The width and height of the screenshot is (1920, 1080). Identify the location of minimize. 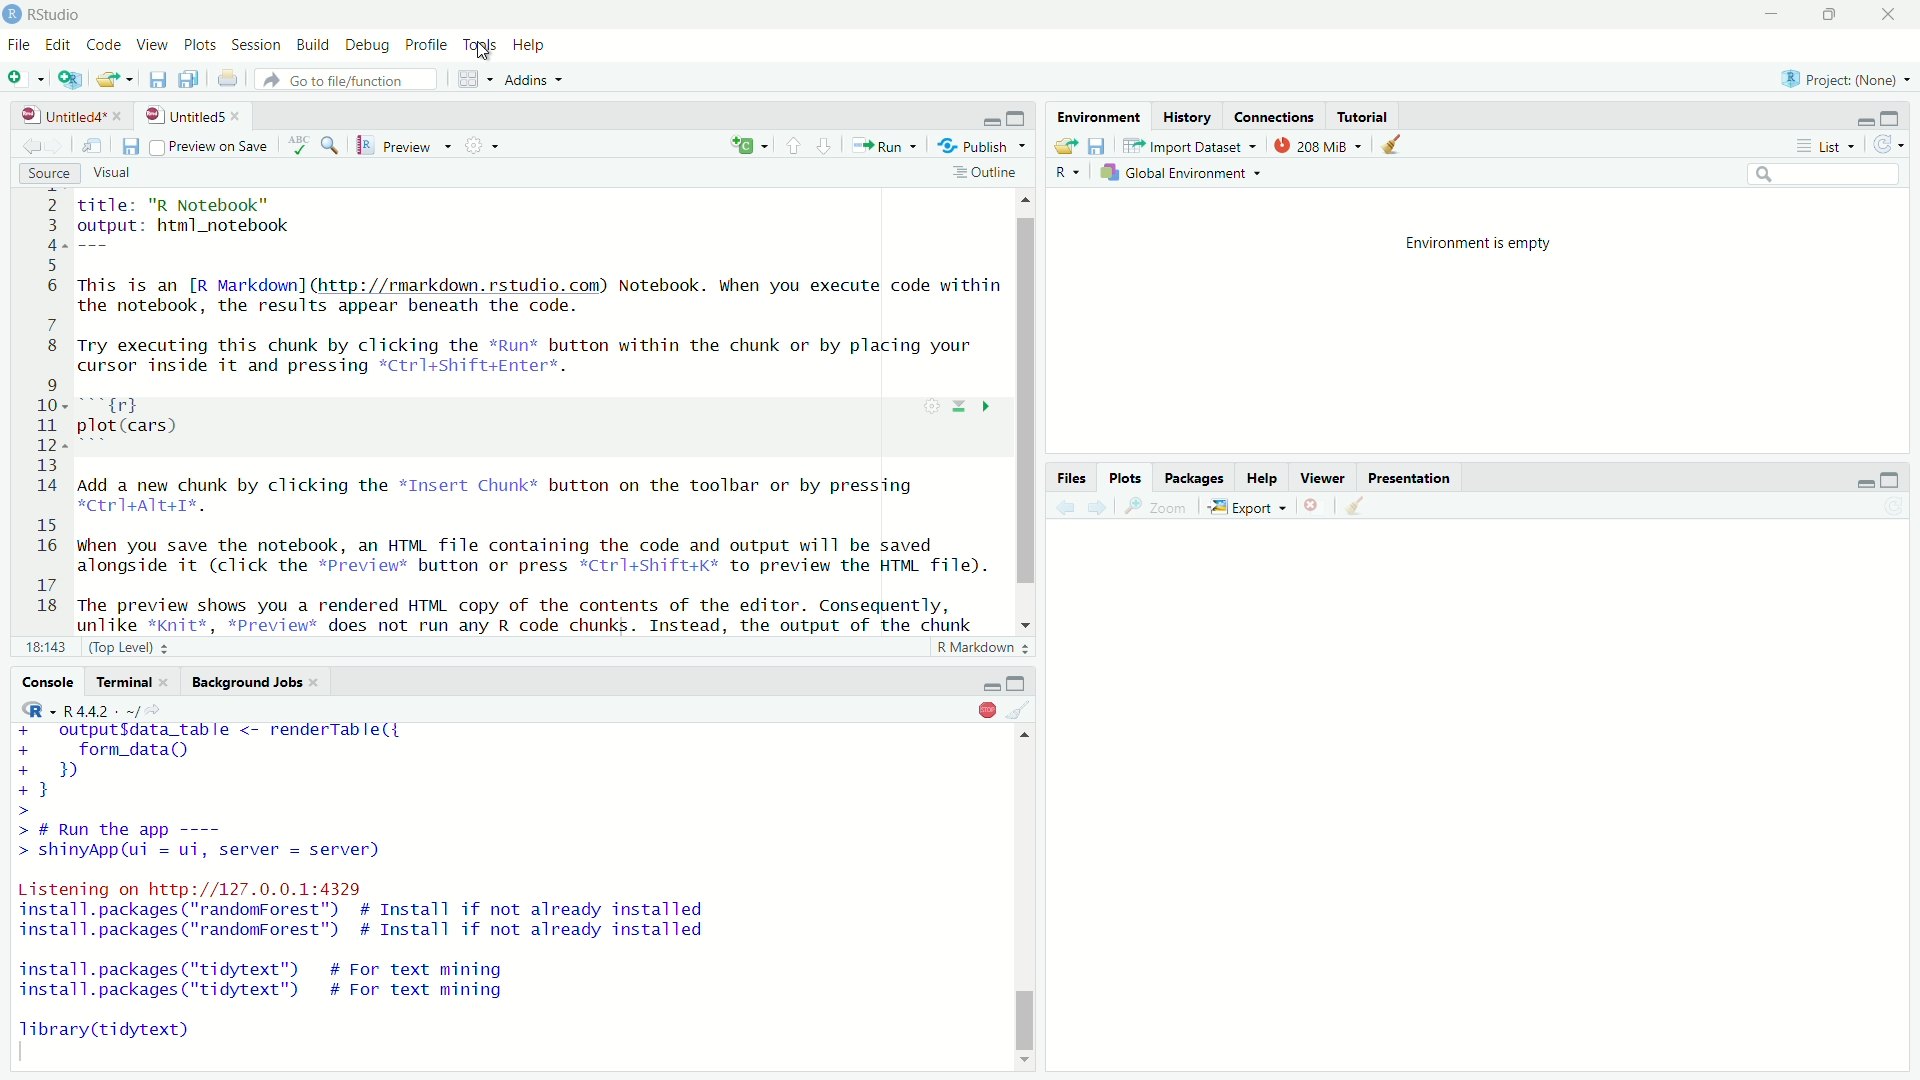
(1863, 481).